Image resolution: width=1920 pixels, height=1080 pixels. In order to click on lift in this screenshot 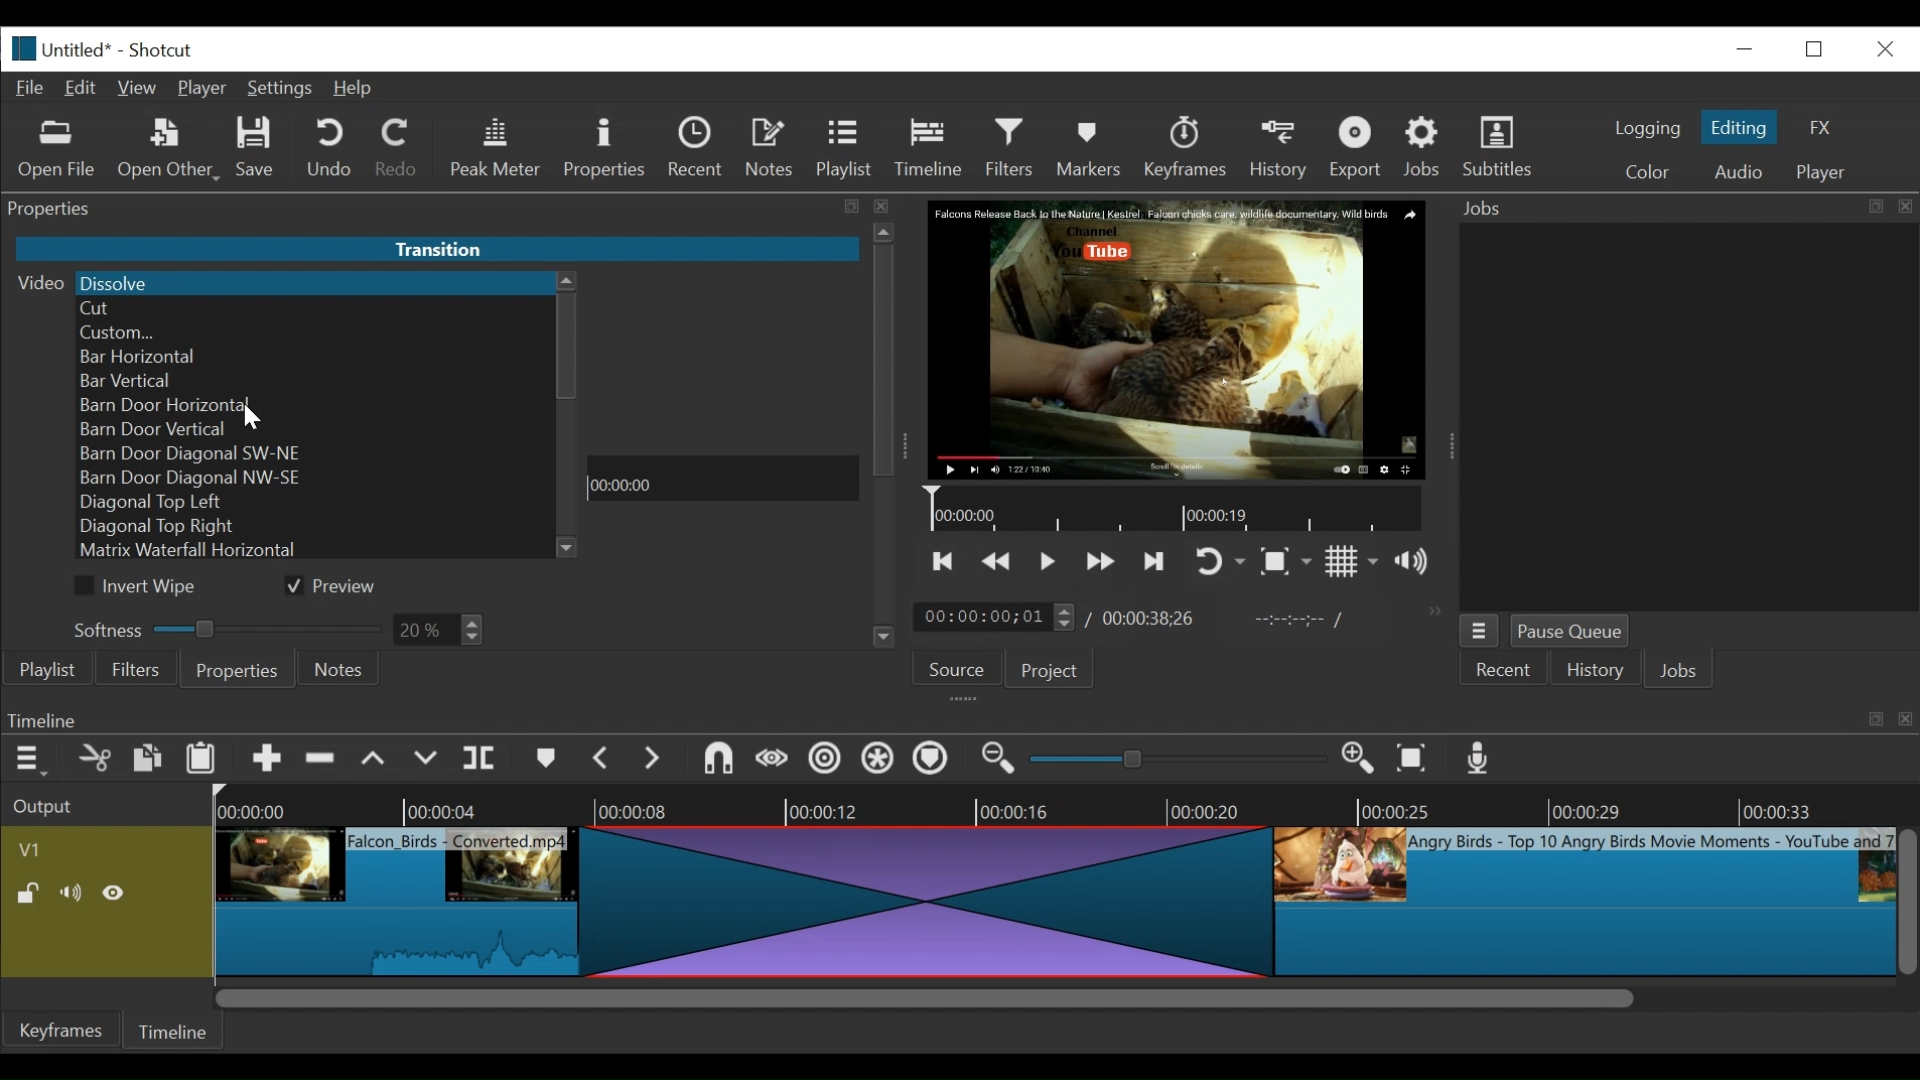, I will do `click(376, 761)`.